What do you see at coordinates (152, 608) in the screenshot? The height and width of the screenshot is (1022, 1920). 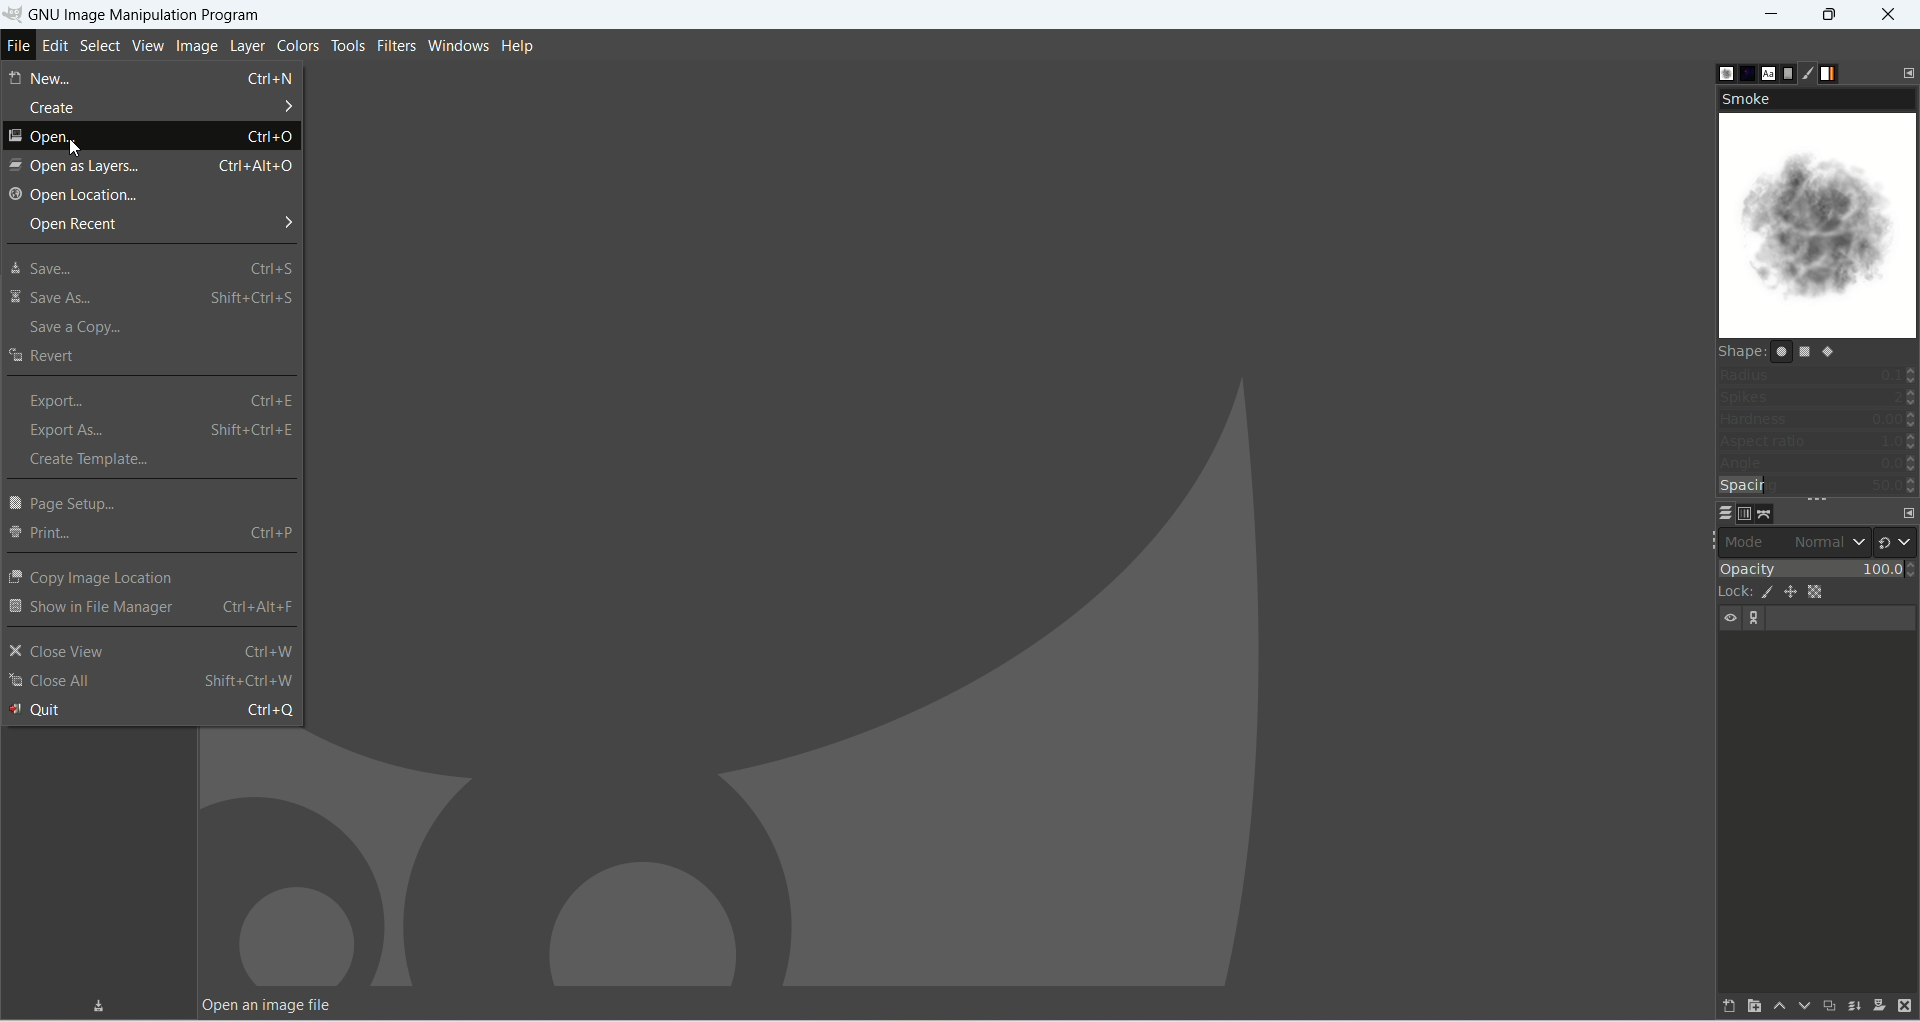 I see `show in file manager` at bounding box center [152, 608].